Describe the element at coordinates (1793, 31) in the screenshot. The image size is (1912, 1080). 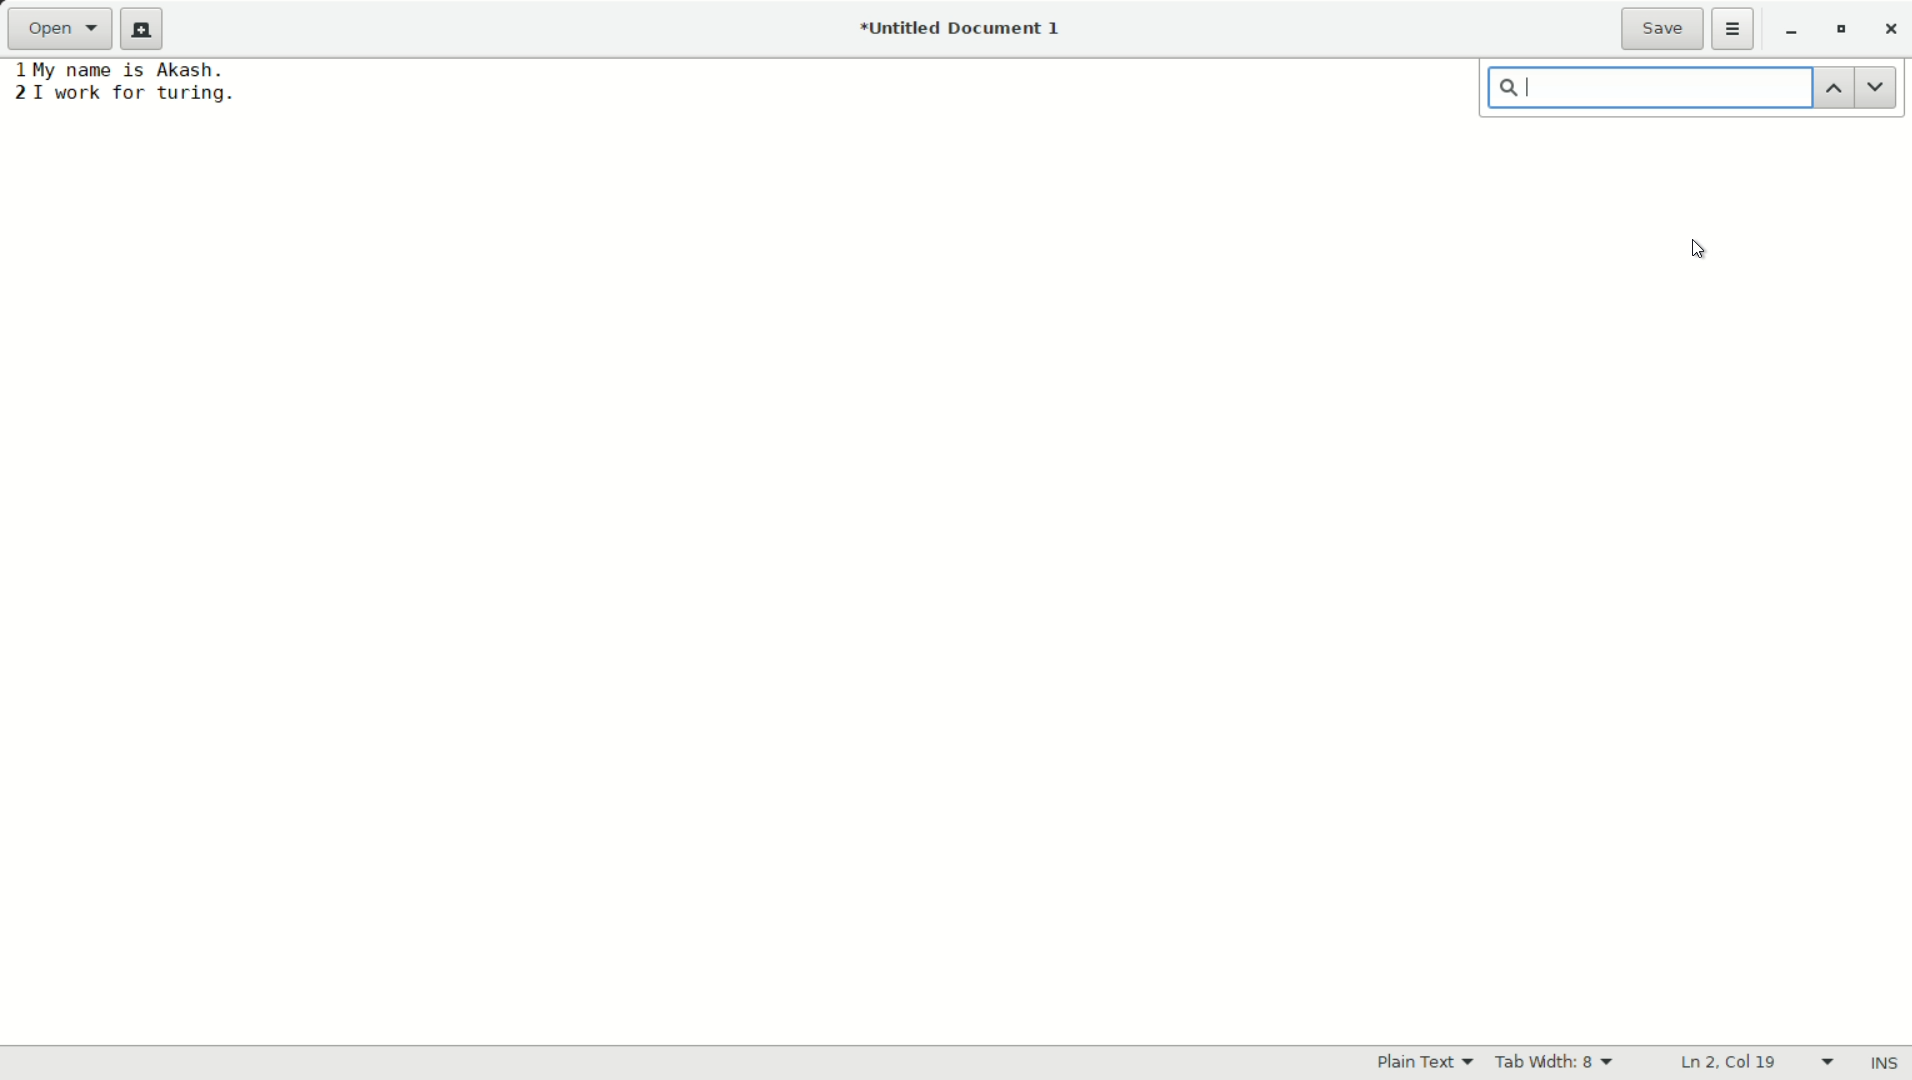
I see `minimize` at that location.